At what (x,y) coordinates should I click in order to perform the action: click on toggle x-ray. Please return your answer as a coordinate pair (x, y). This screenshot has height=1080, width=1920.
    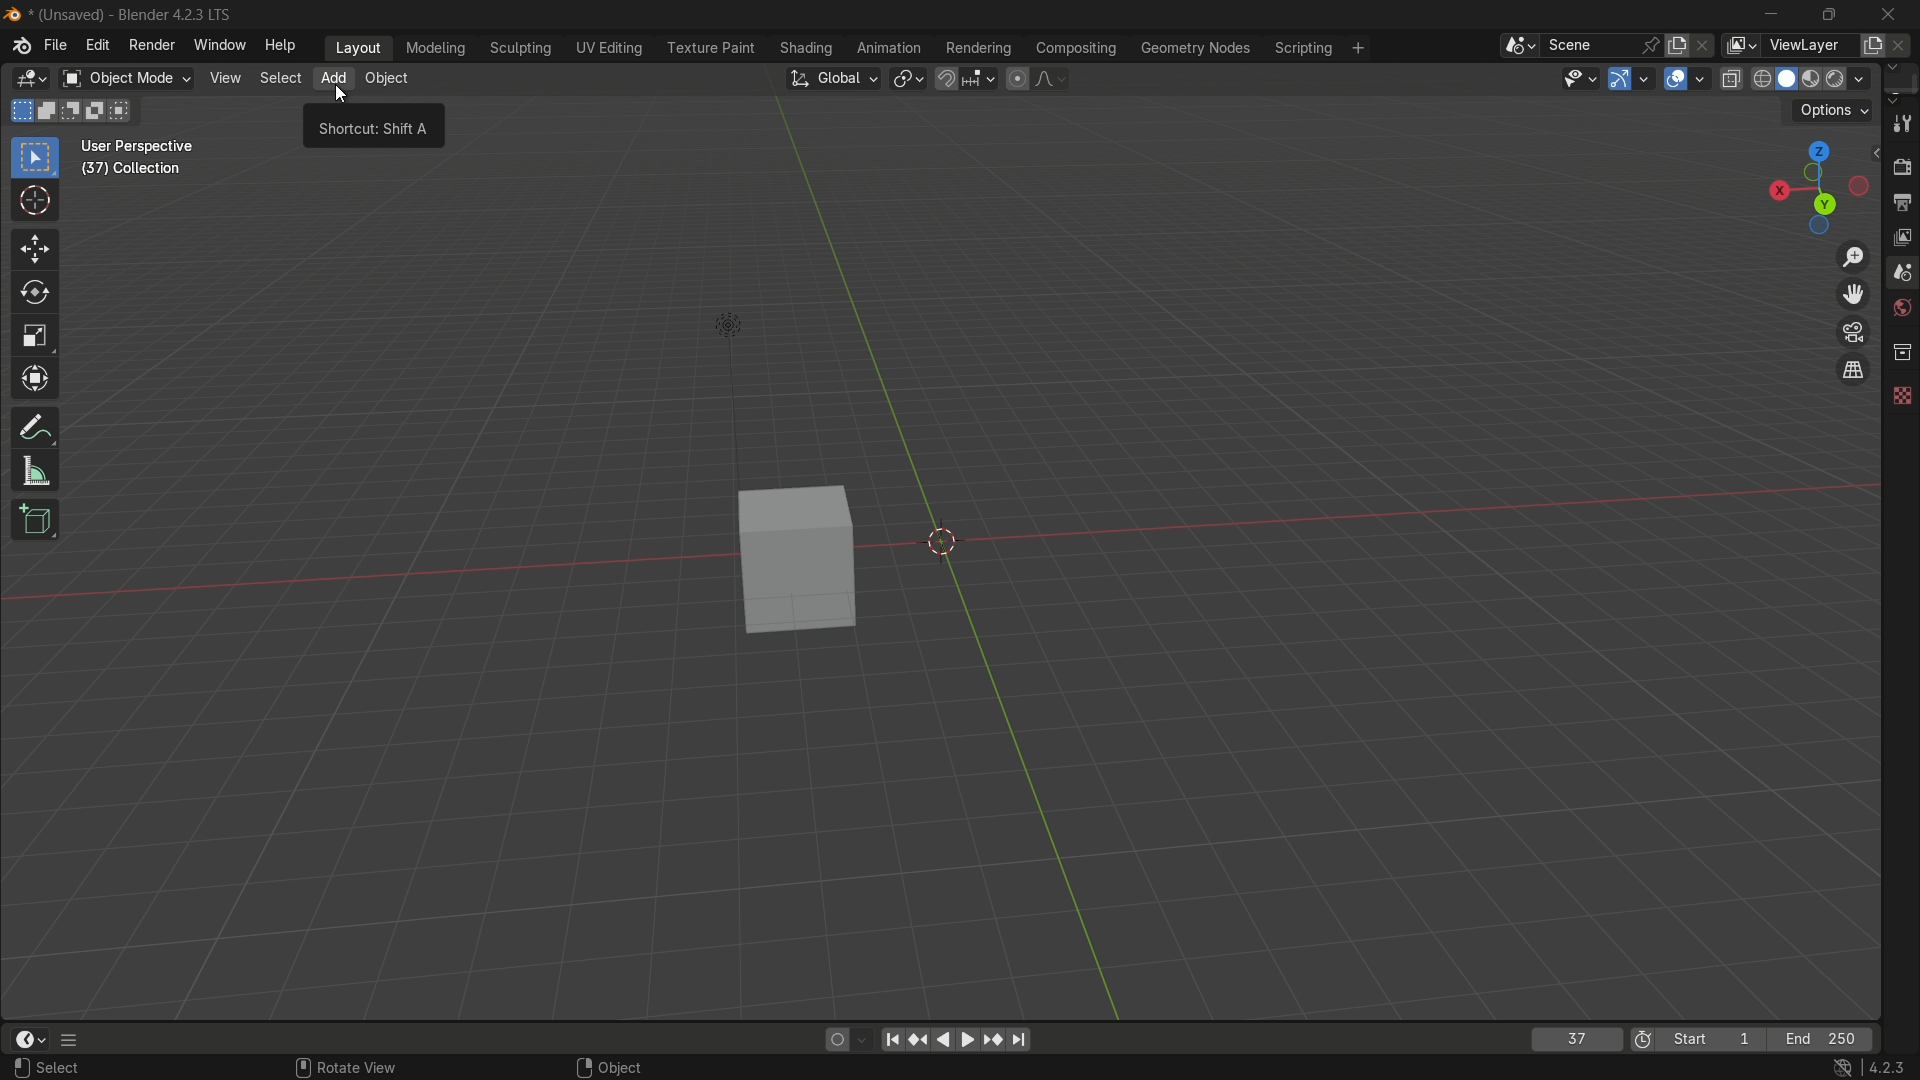
    Looking at the image, I should click on (1733, 79).